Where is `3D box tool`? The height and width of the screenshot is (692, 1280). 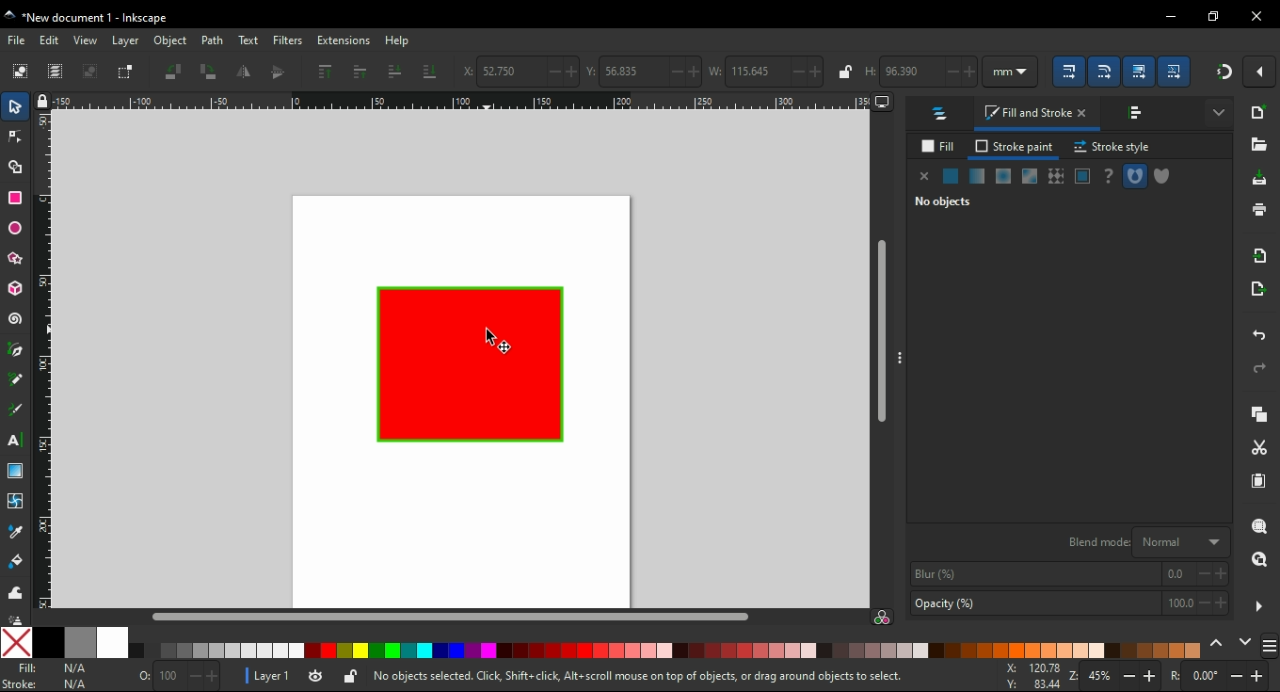 3D box tool is located at coordinates (16, 289).